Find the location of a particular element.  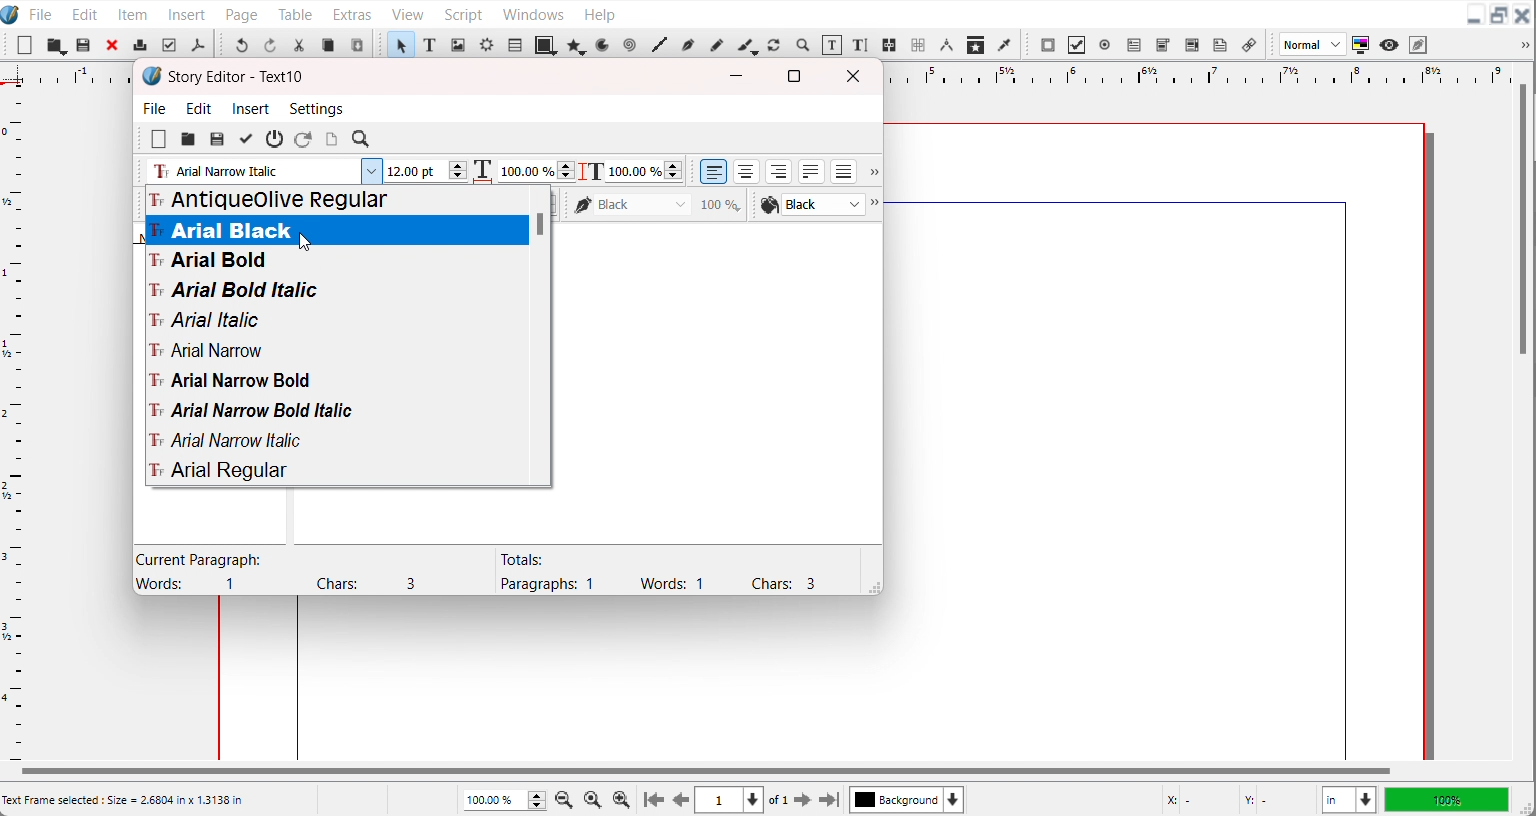

Redo is located at coordinates (269, 44).